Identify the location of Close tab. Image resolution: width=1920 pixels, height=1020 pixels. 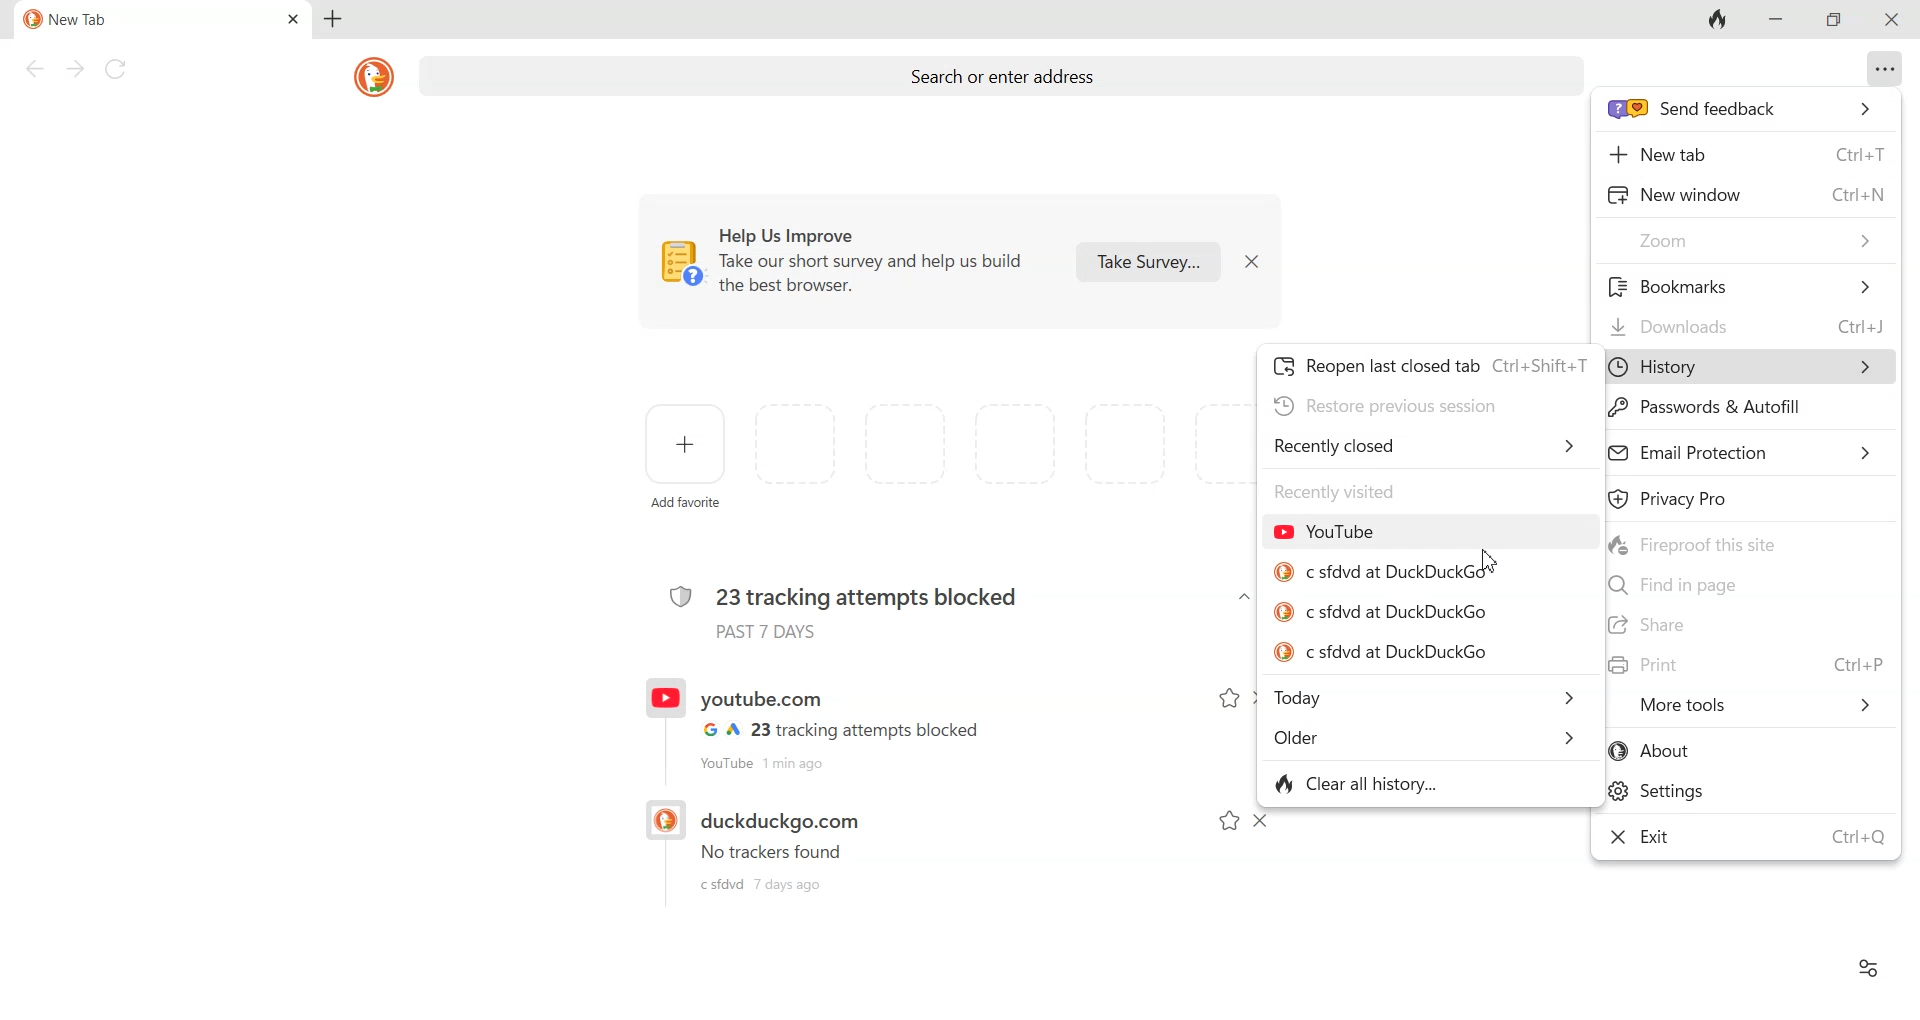
(294, 20).